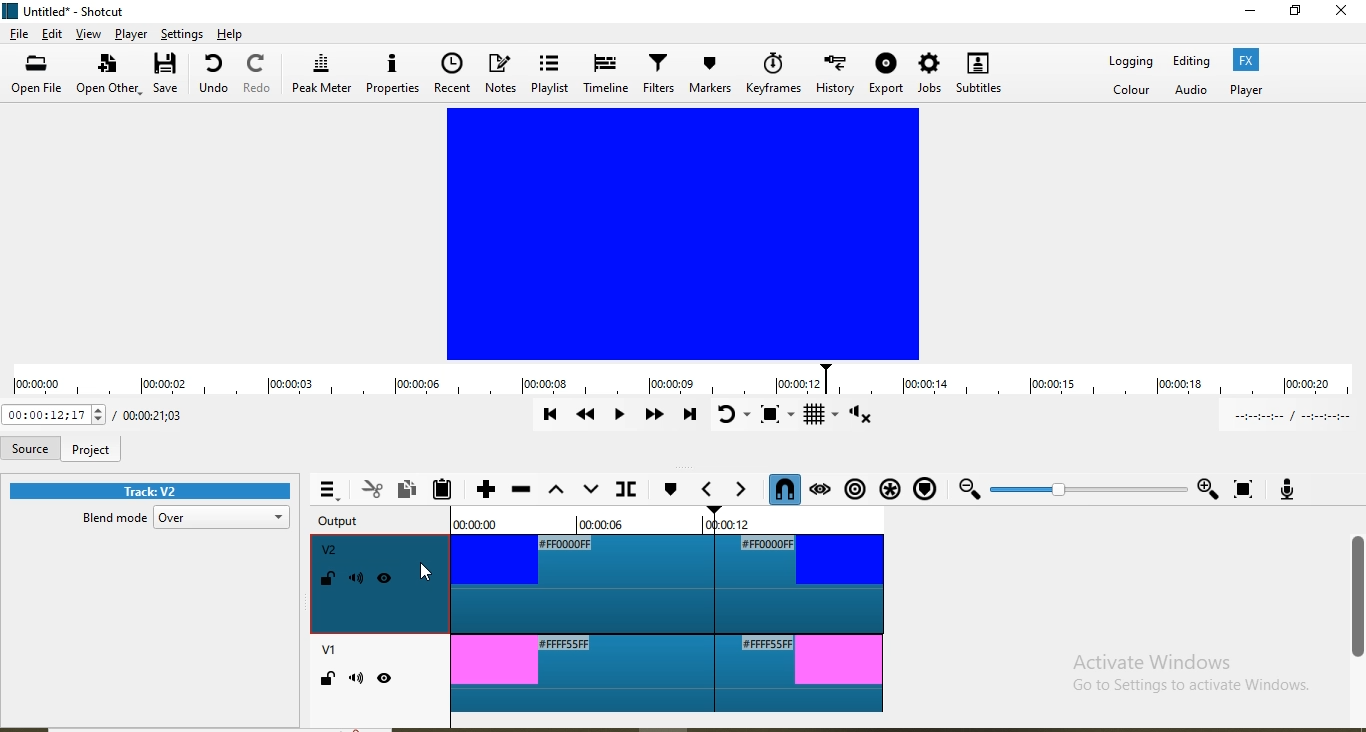  I want to click on Hide, so click(387, 581).